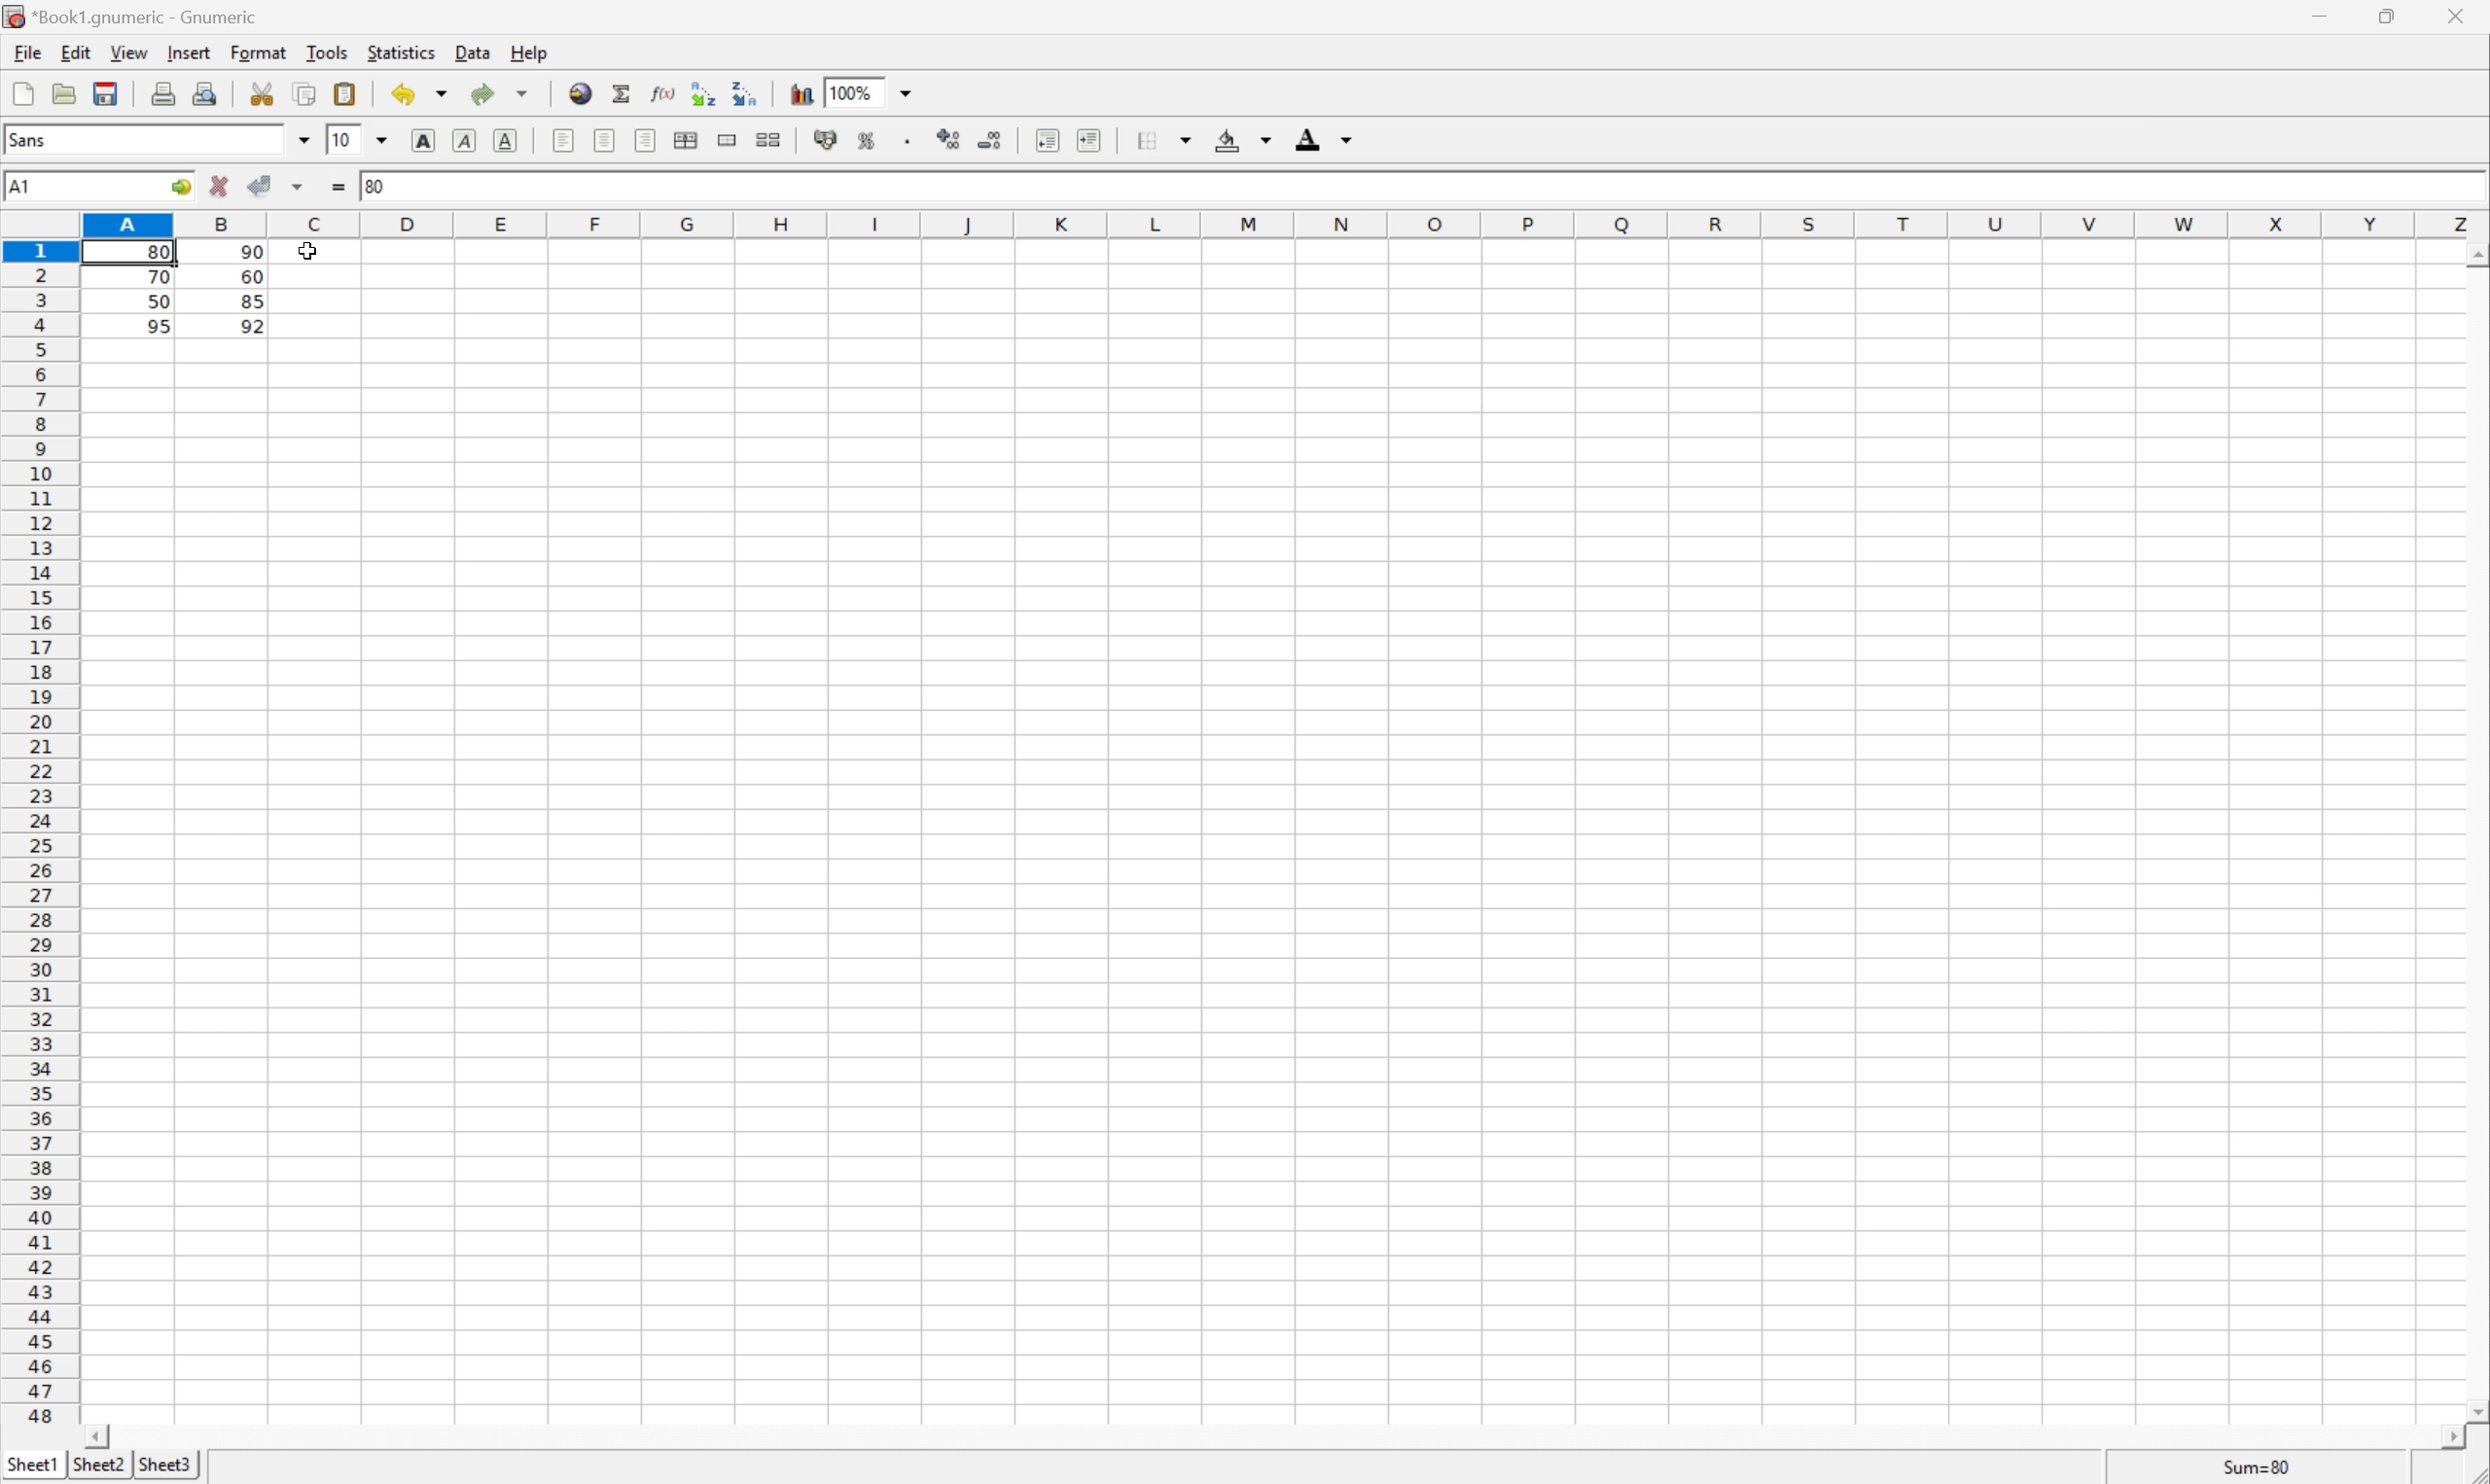  Describe the element at coordinates (951, 139) in the screenshot. I see `Increase the number of decimals displayed` at that location.